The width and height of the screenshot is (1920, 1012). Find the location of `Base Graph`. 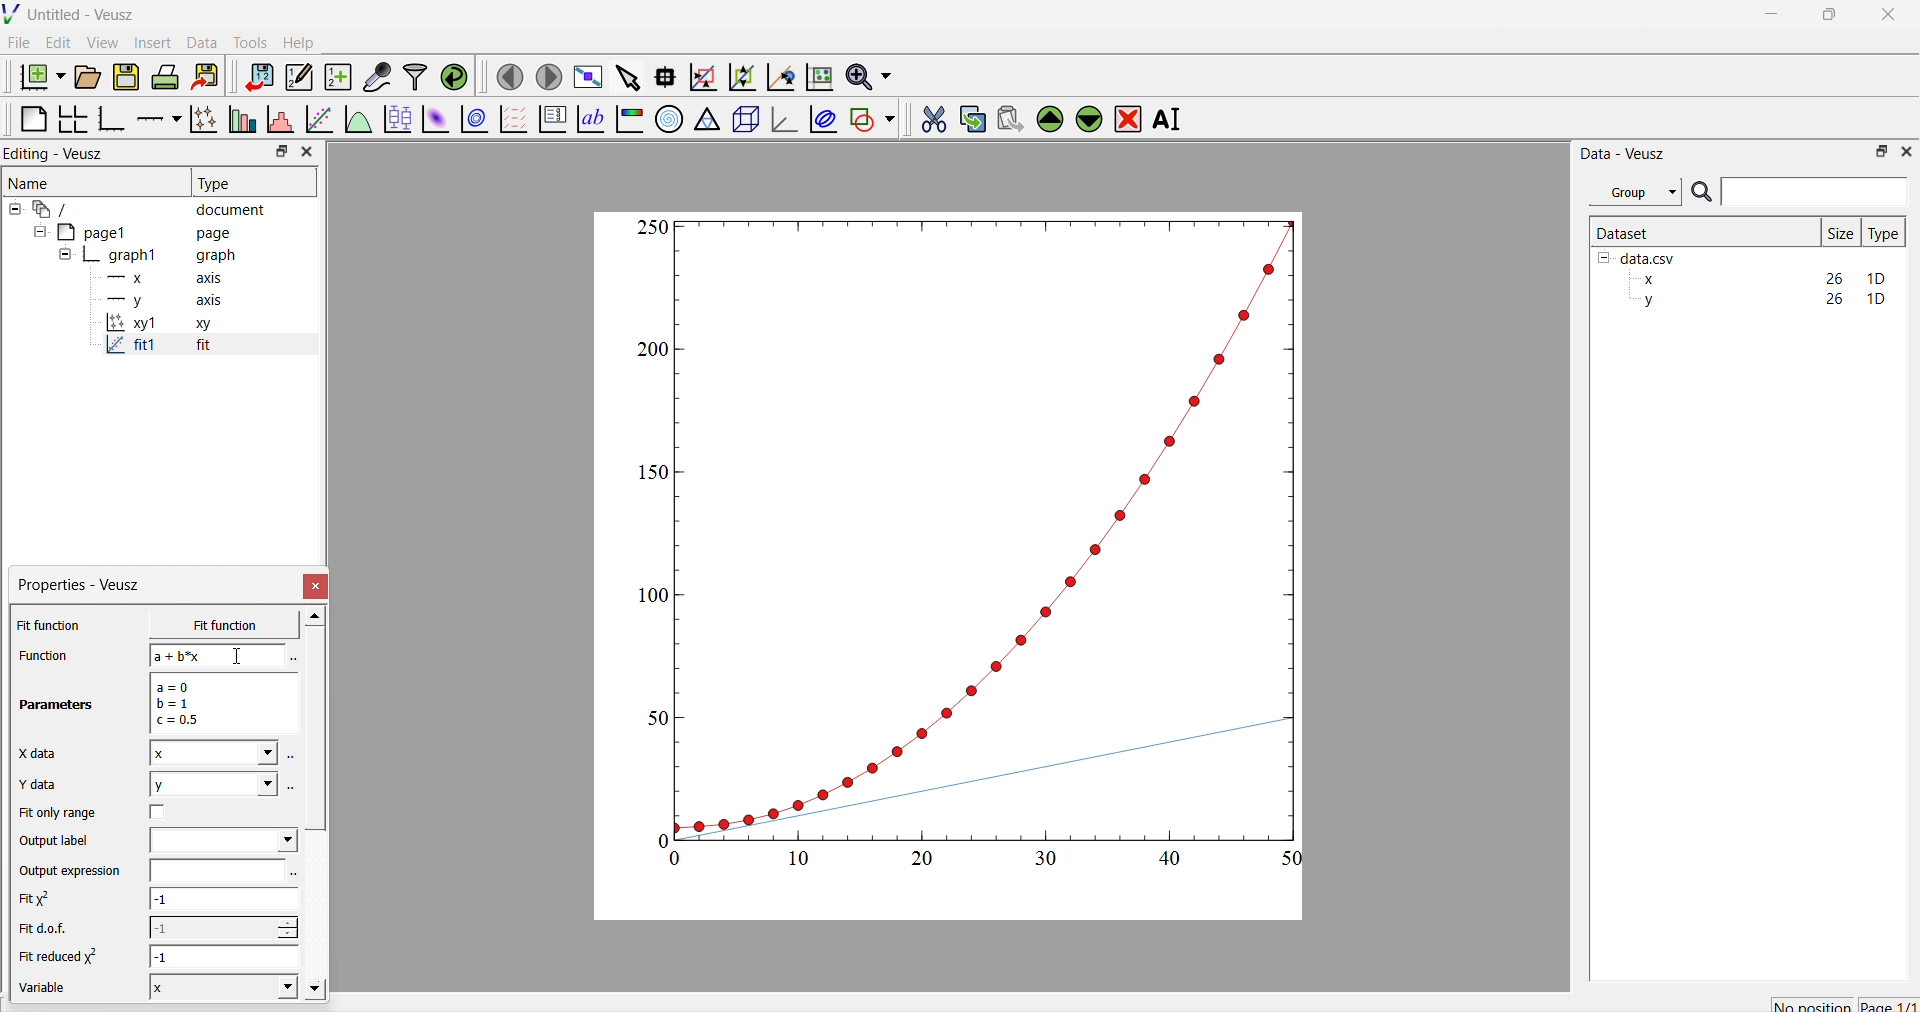

Base Graph is located at coordinates (108, 121).